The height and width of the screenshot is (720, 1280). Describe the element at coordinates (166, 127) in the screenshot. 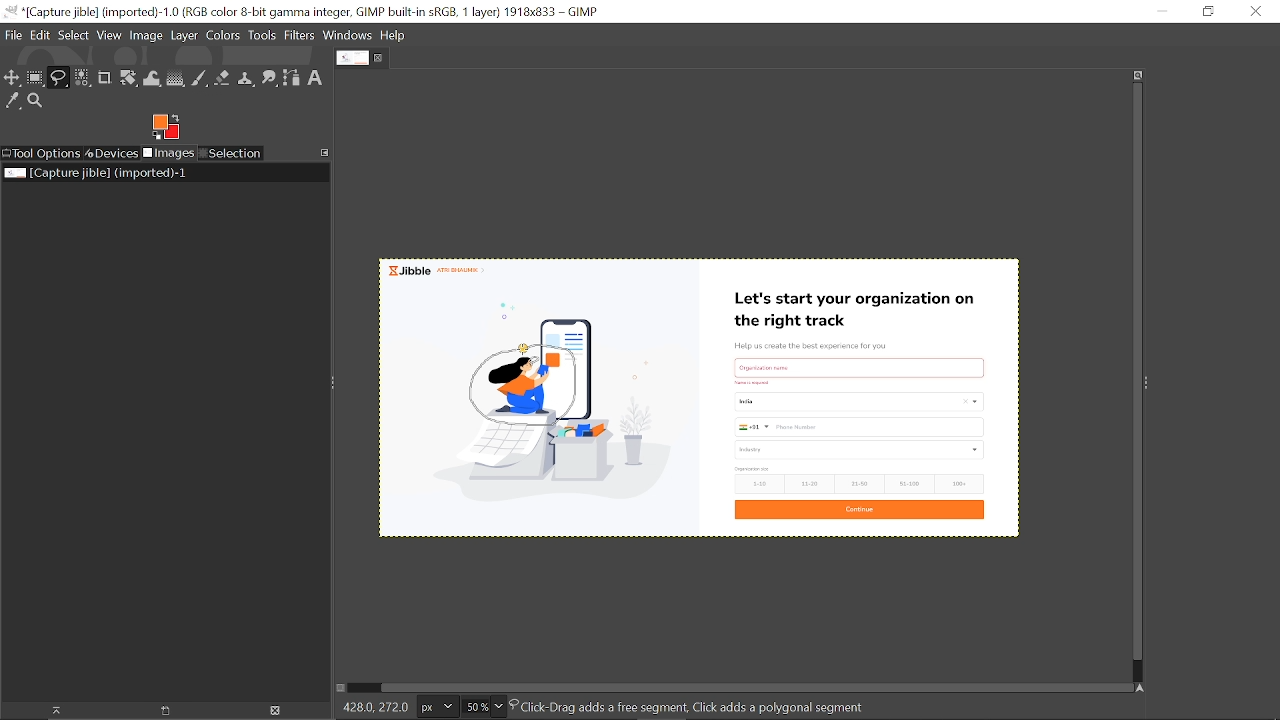

I see `Foreground color` at that location.